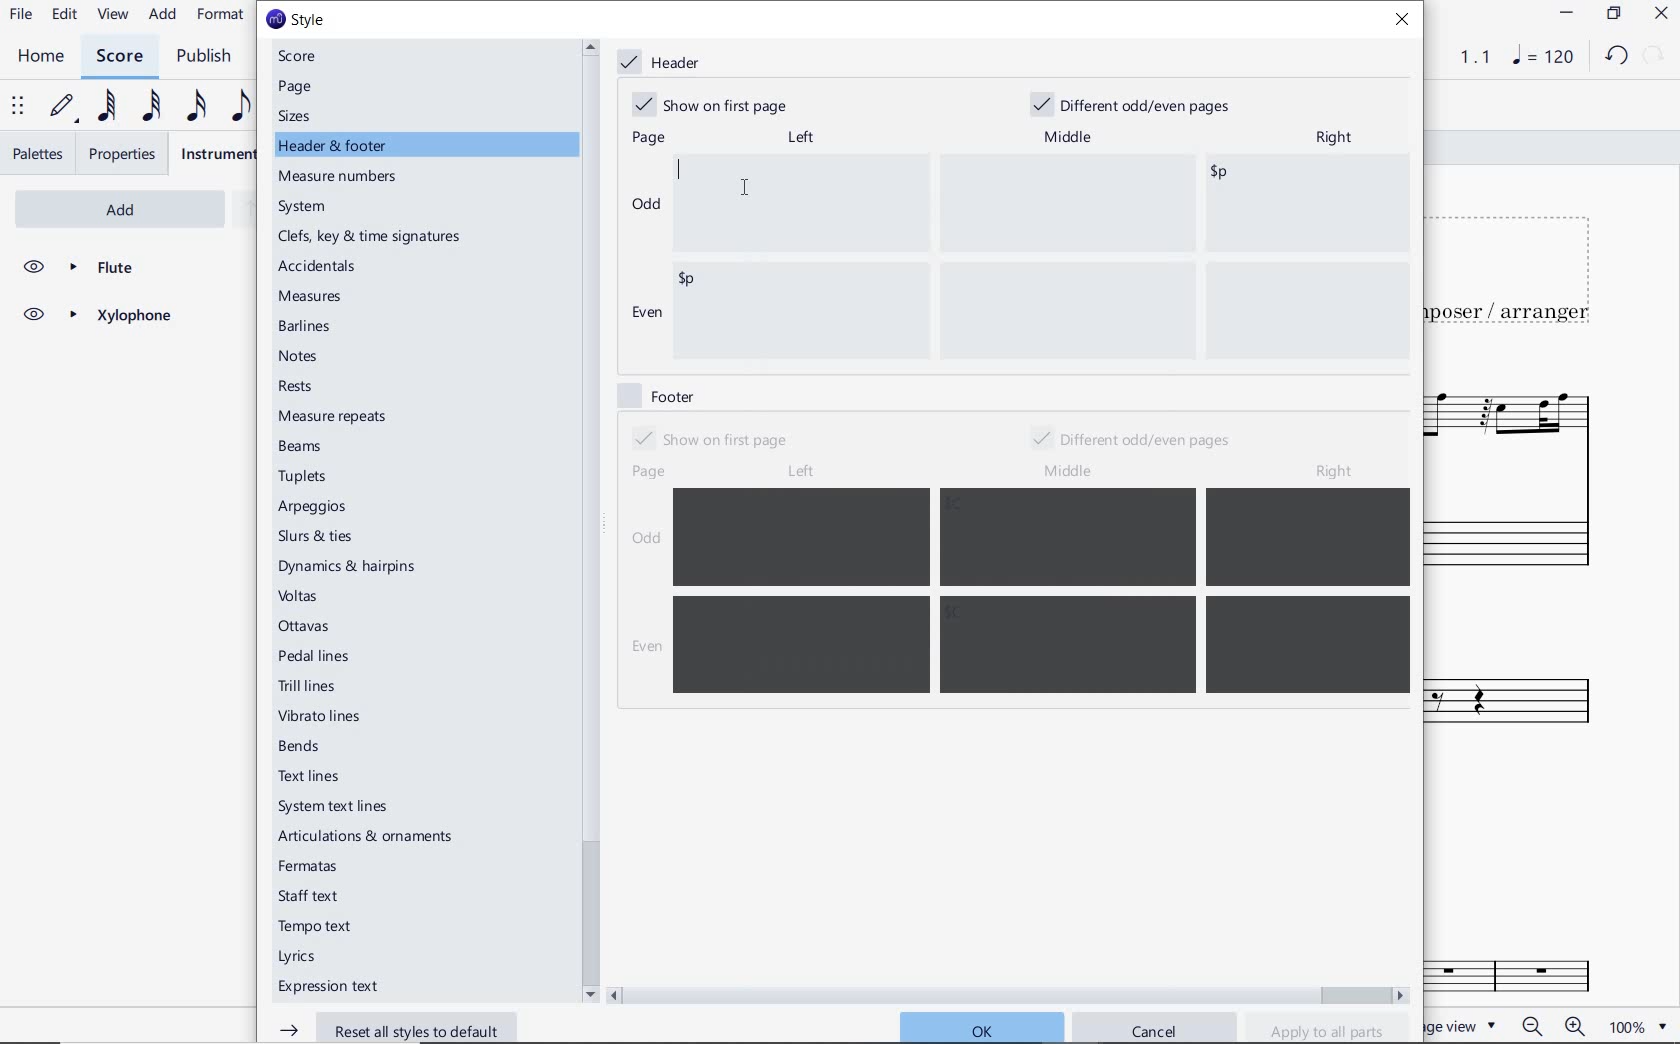 The width and height of the screenshot is (1680, 1044). Describe the element at coordinates (645, 315) in the screenshot. I see `even` at that location.